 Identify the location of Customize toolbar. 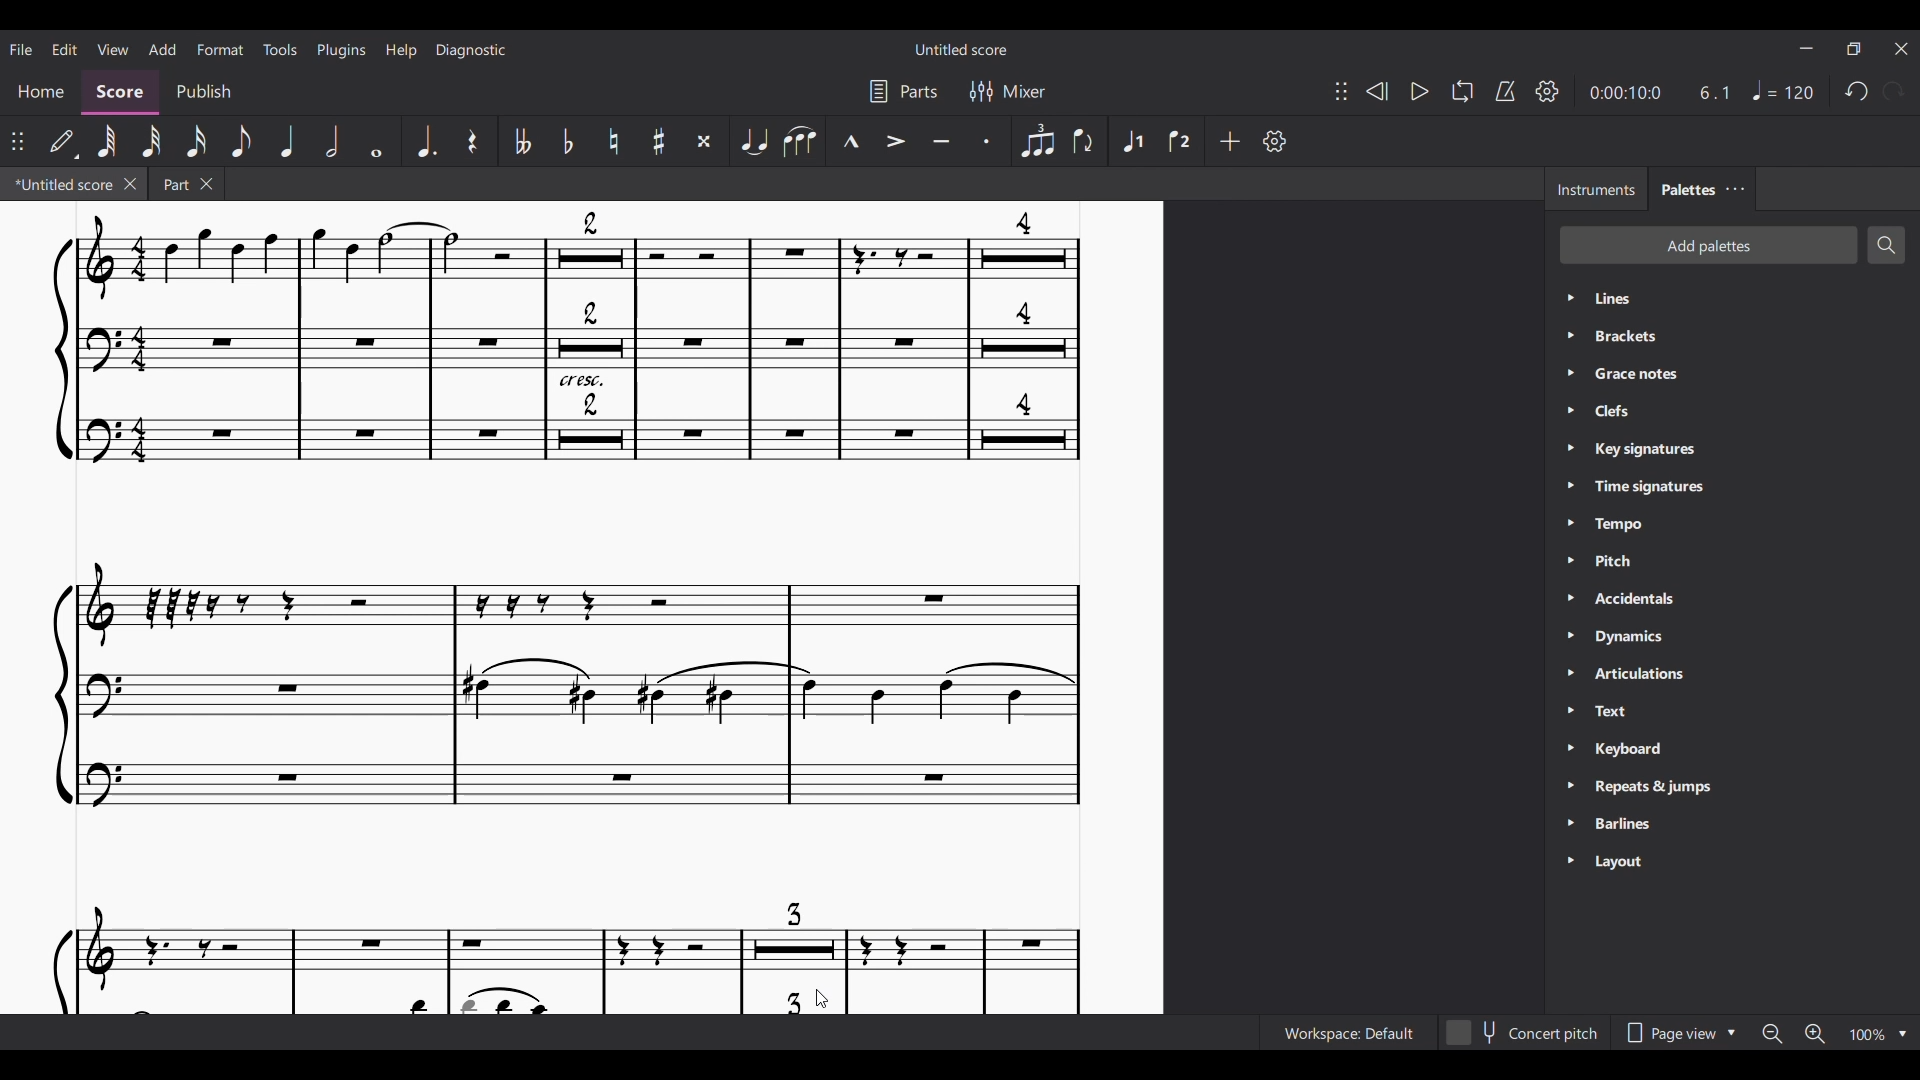
(1274, 141).